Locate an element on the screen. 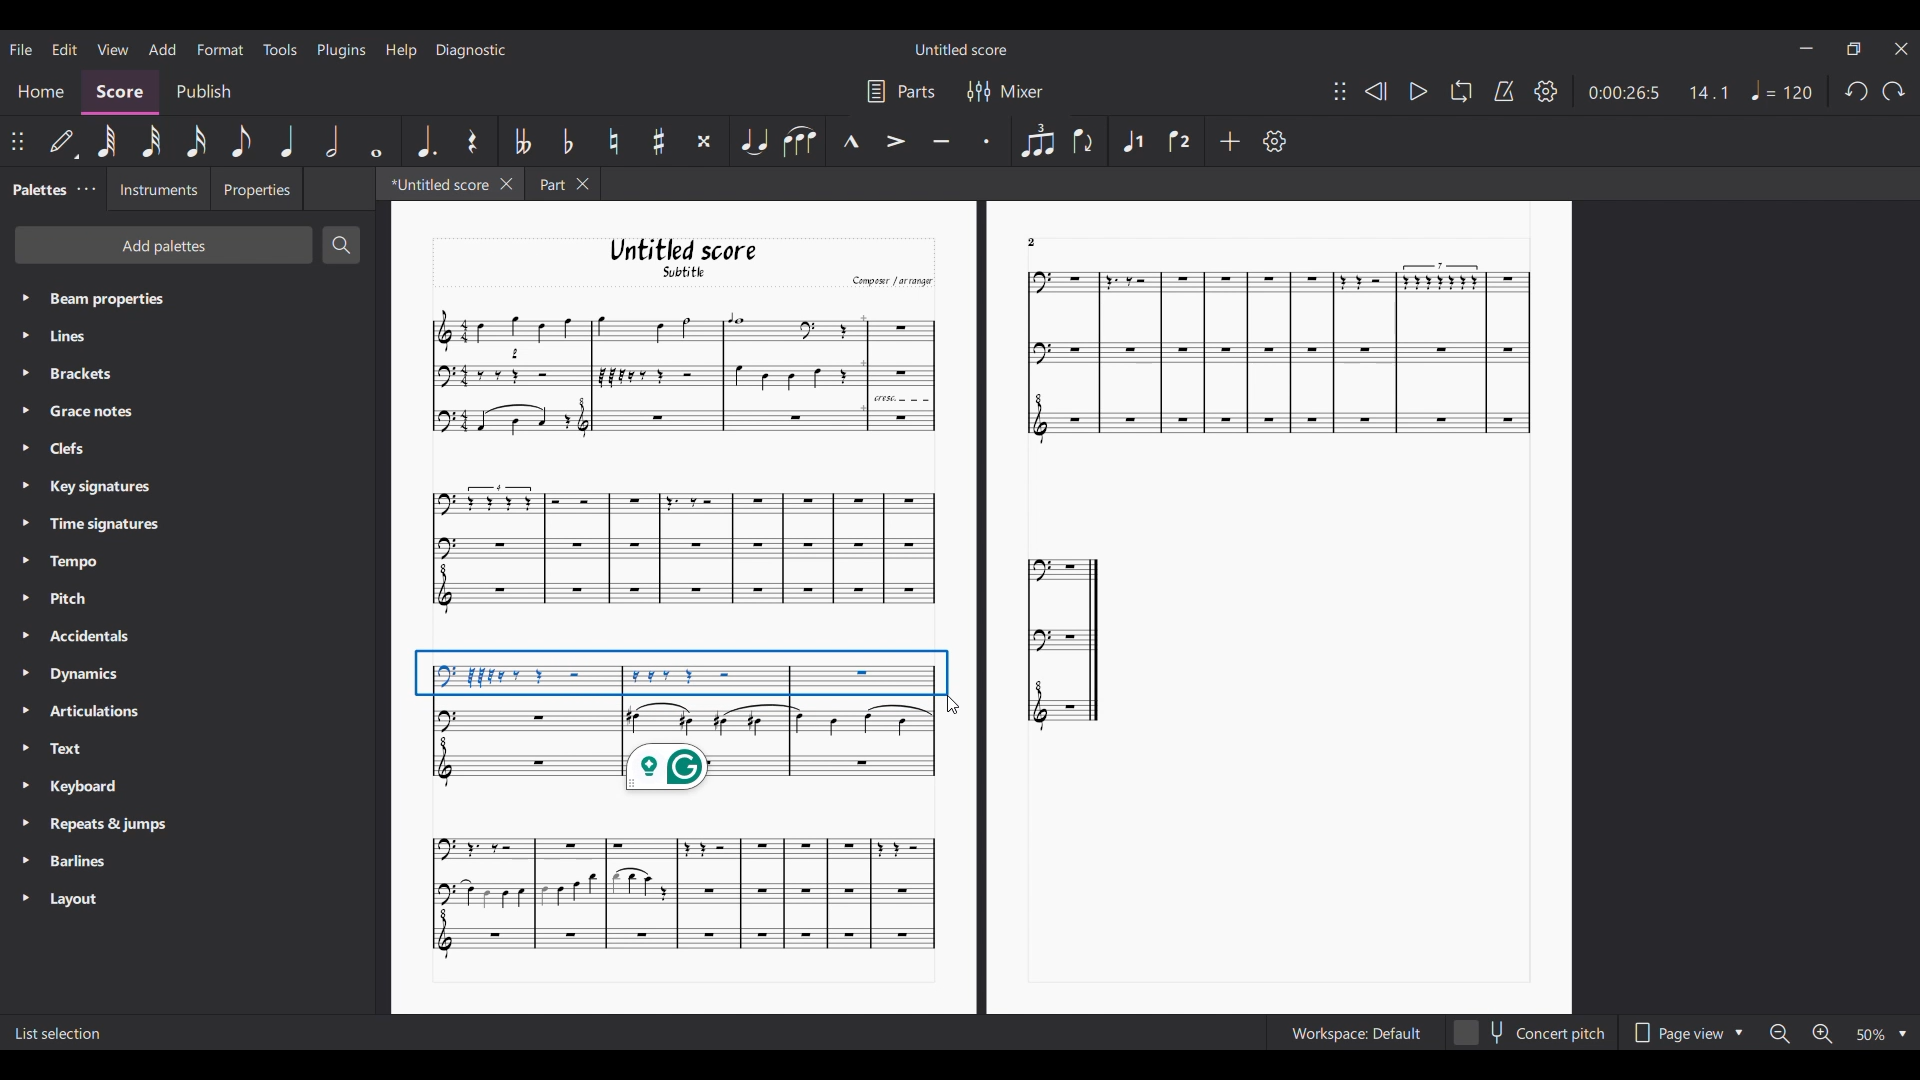 The image size is (1920, 1080). 8th note is located at coordinates (241, 141).